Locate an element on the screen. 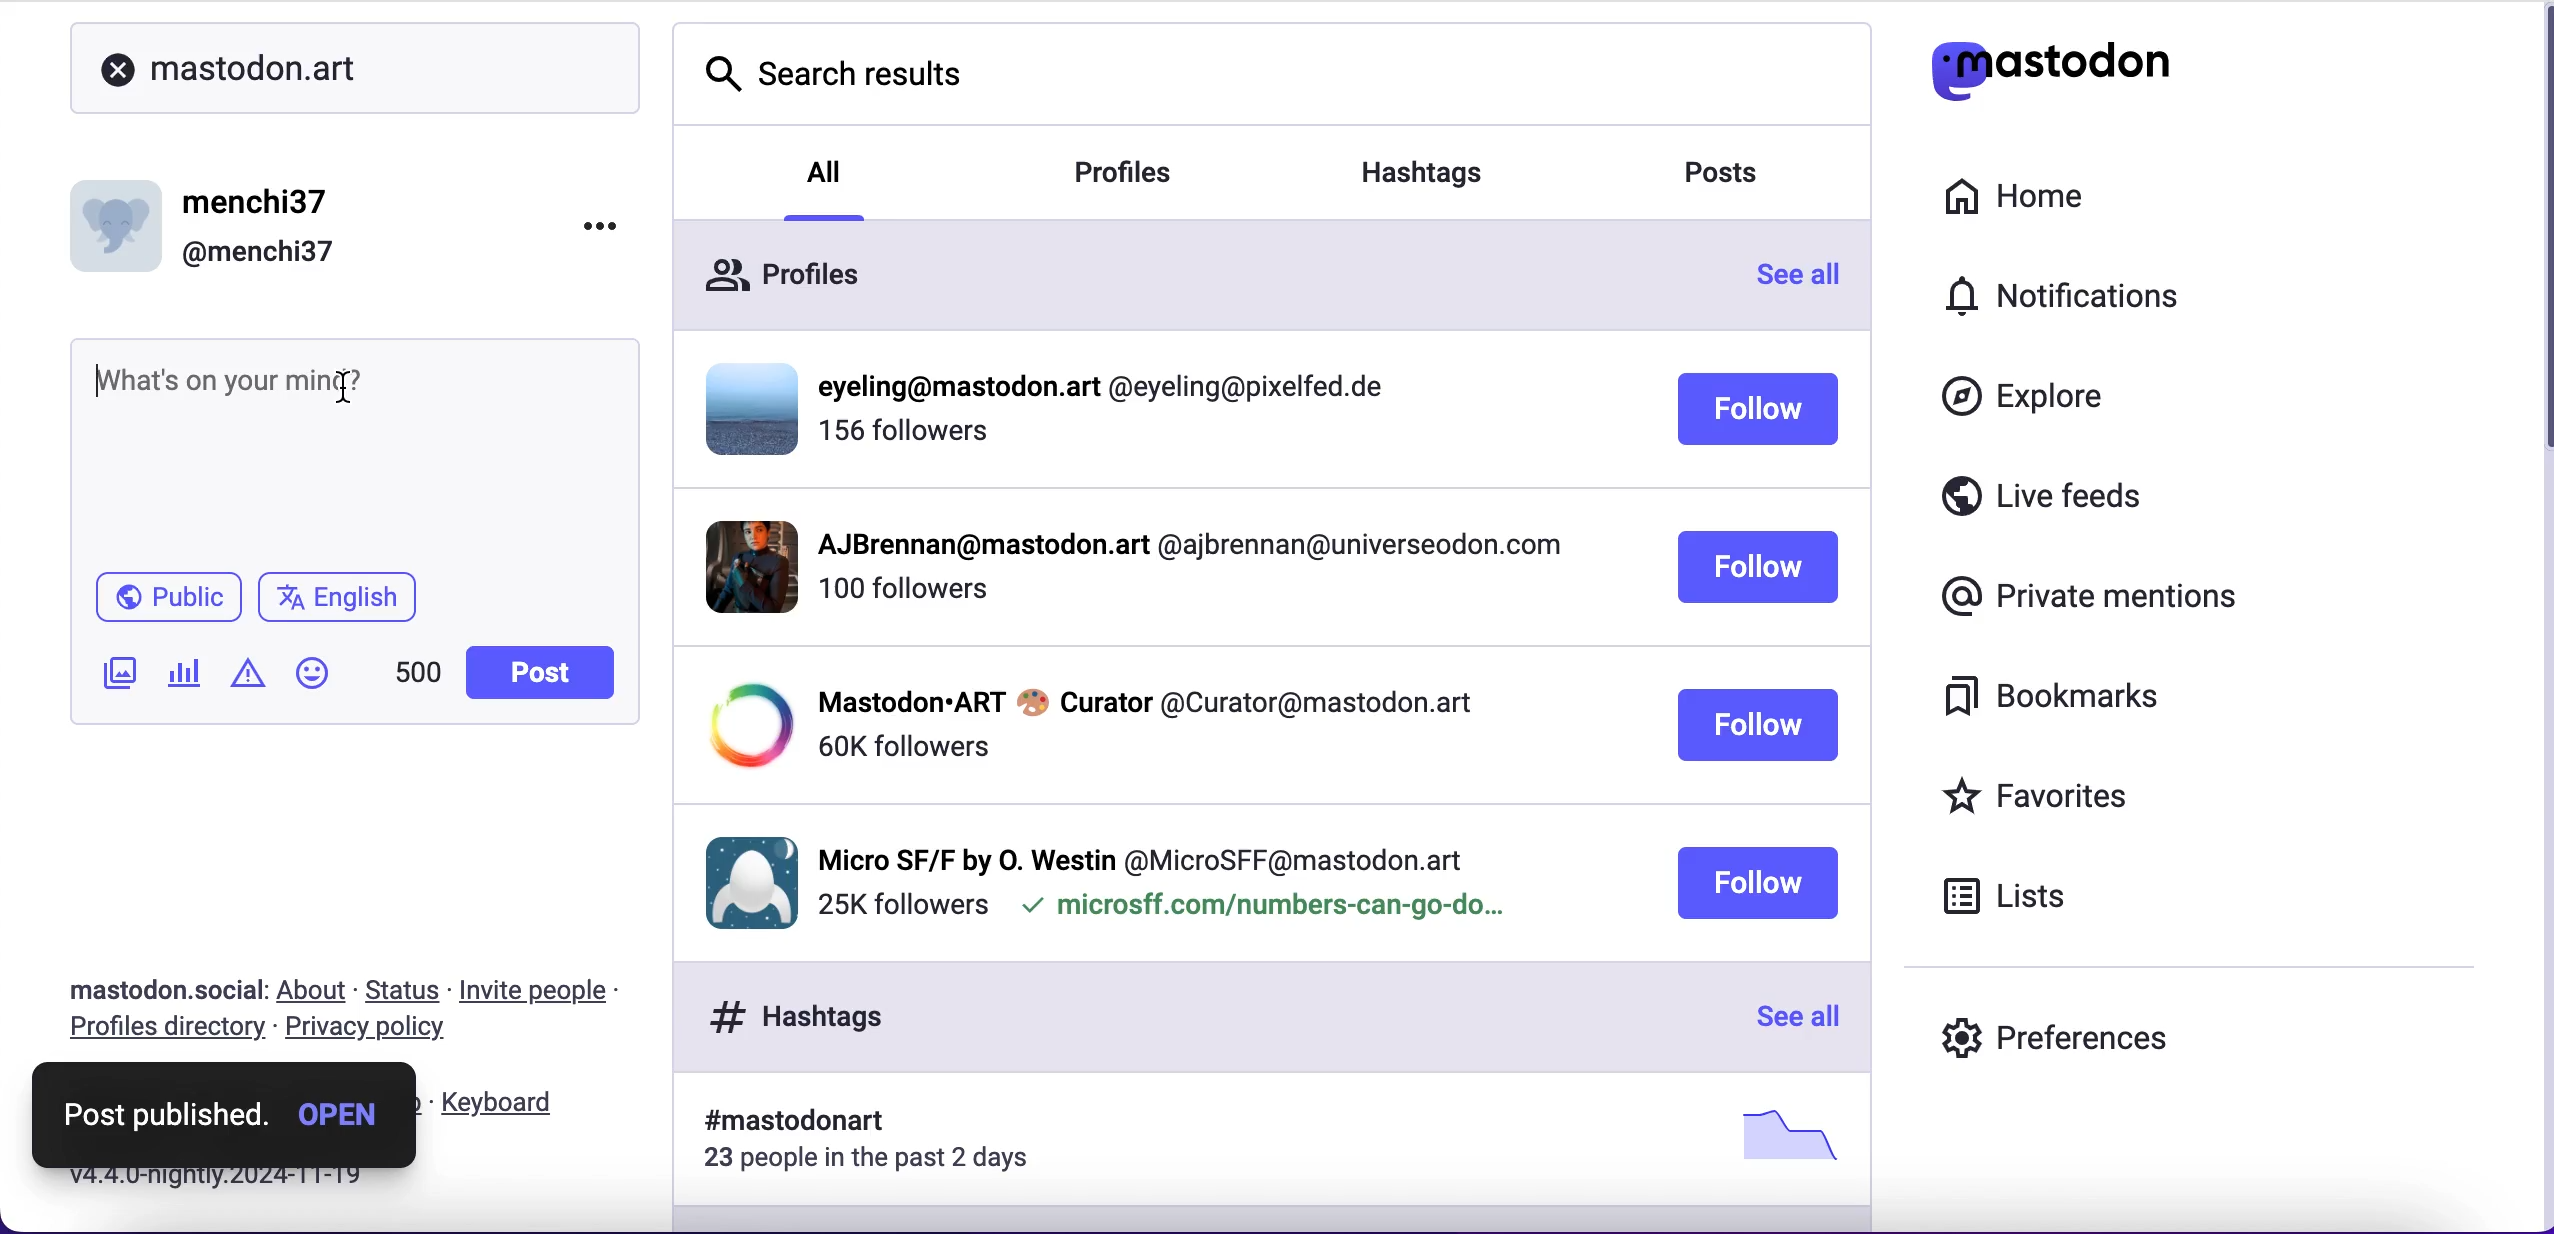  profiles directory is located at coordinates (160, 1031).